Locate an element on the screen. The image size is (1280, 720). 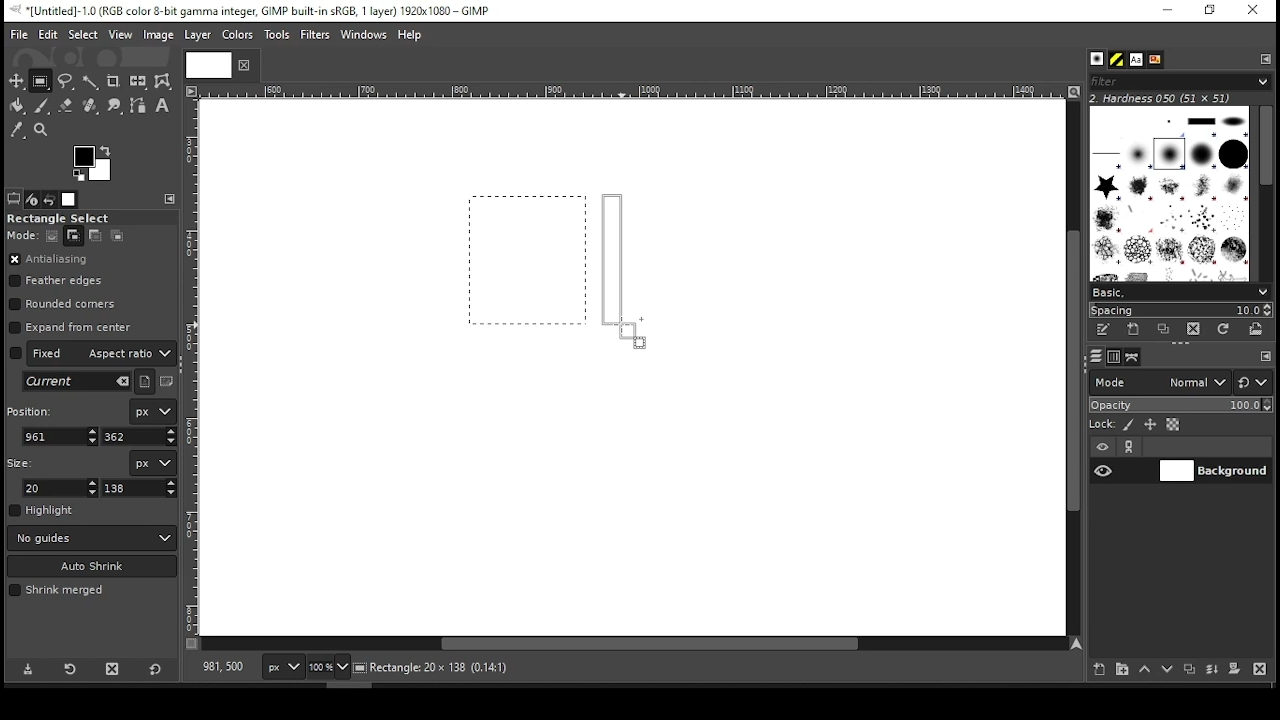
px is located at coordinates (282, 669).